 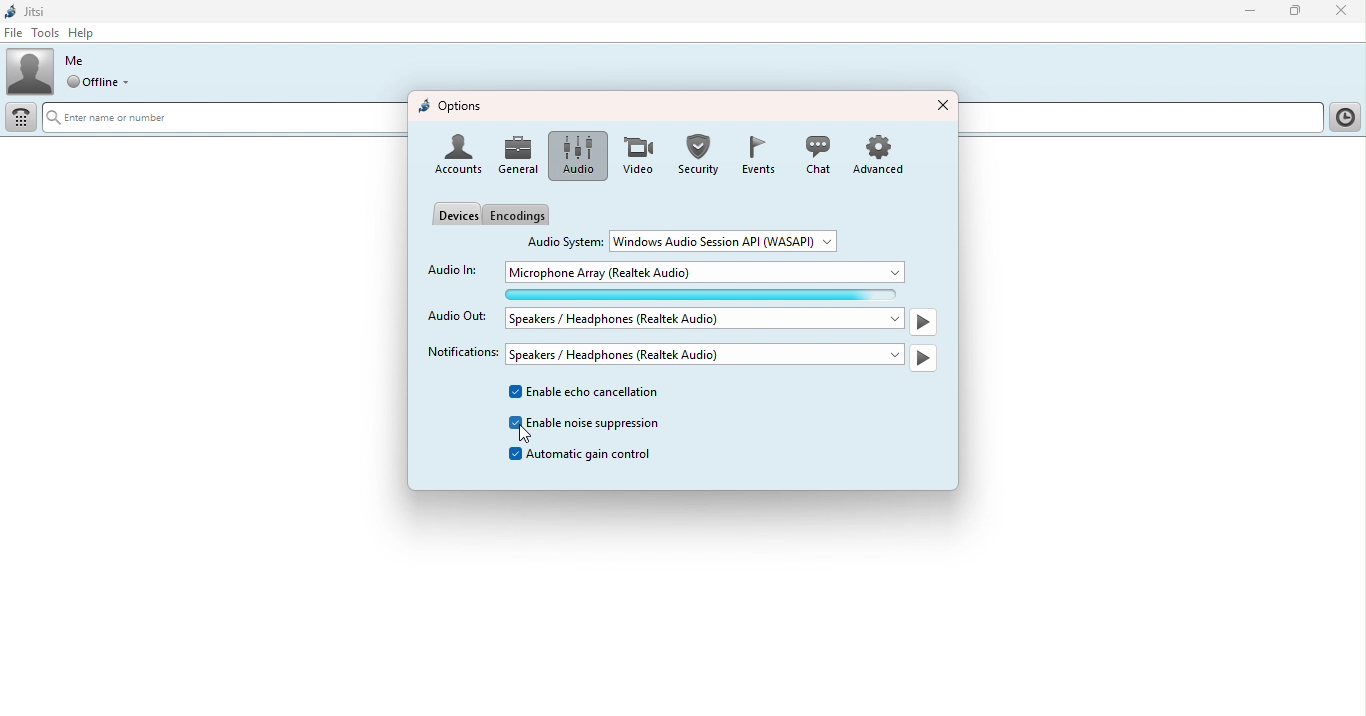 What do you see at coordinates (1340, 12) in the screenshot?
I see `Close` at bounding box center [1340, 12].